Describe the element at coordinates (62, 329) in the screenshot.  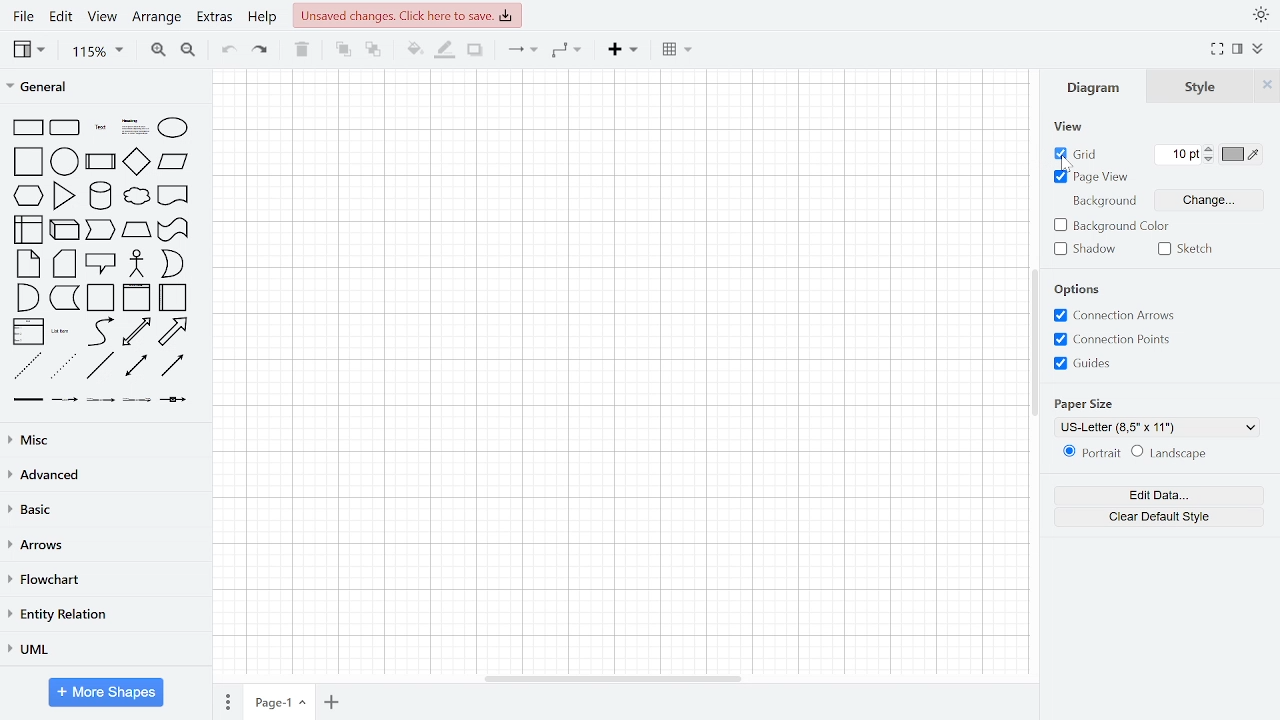
I see `list item` at that location.